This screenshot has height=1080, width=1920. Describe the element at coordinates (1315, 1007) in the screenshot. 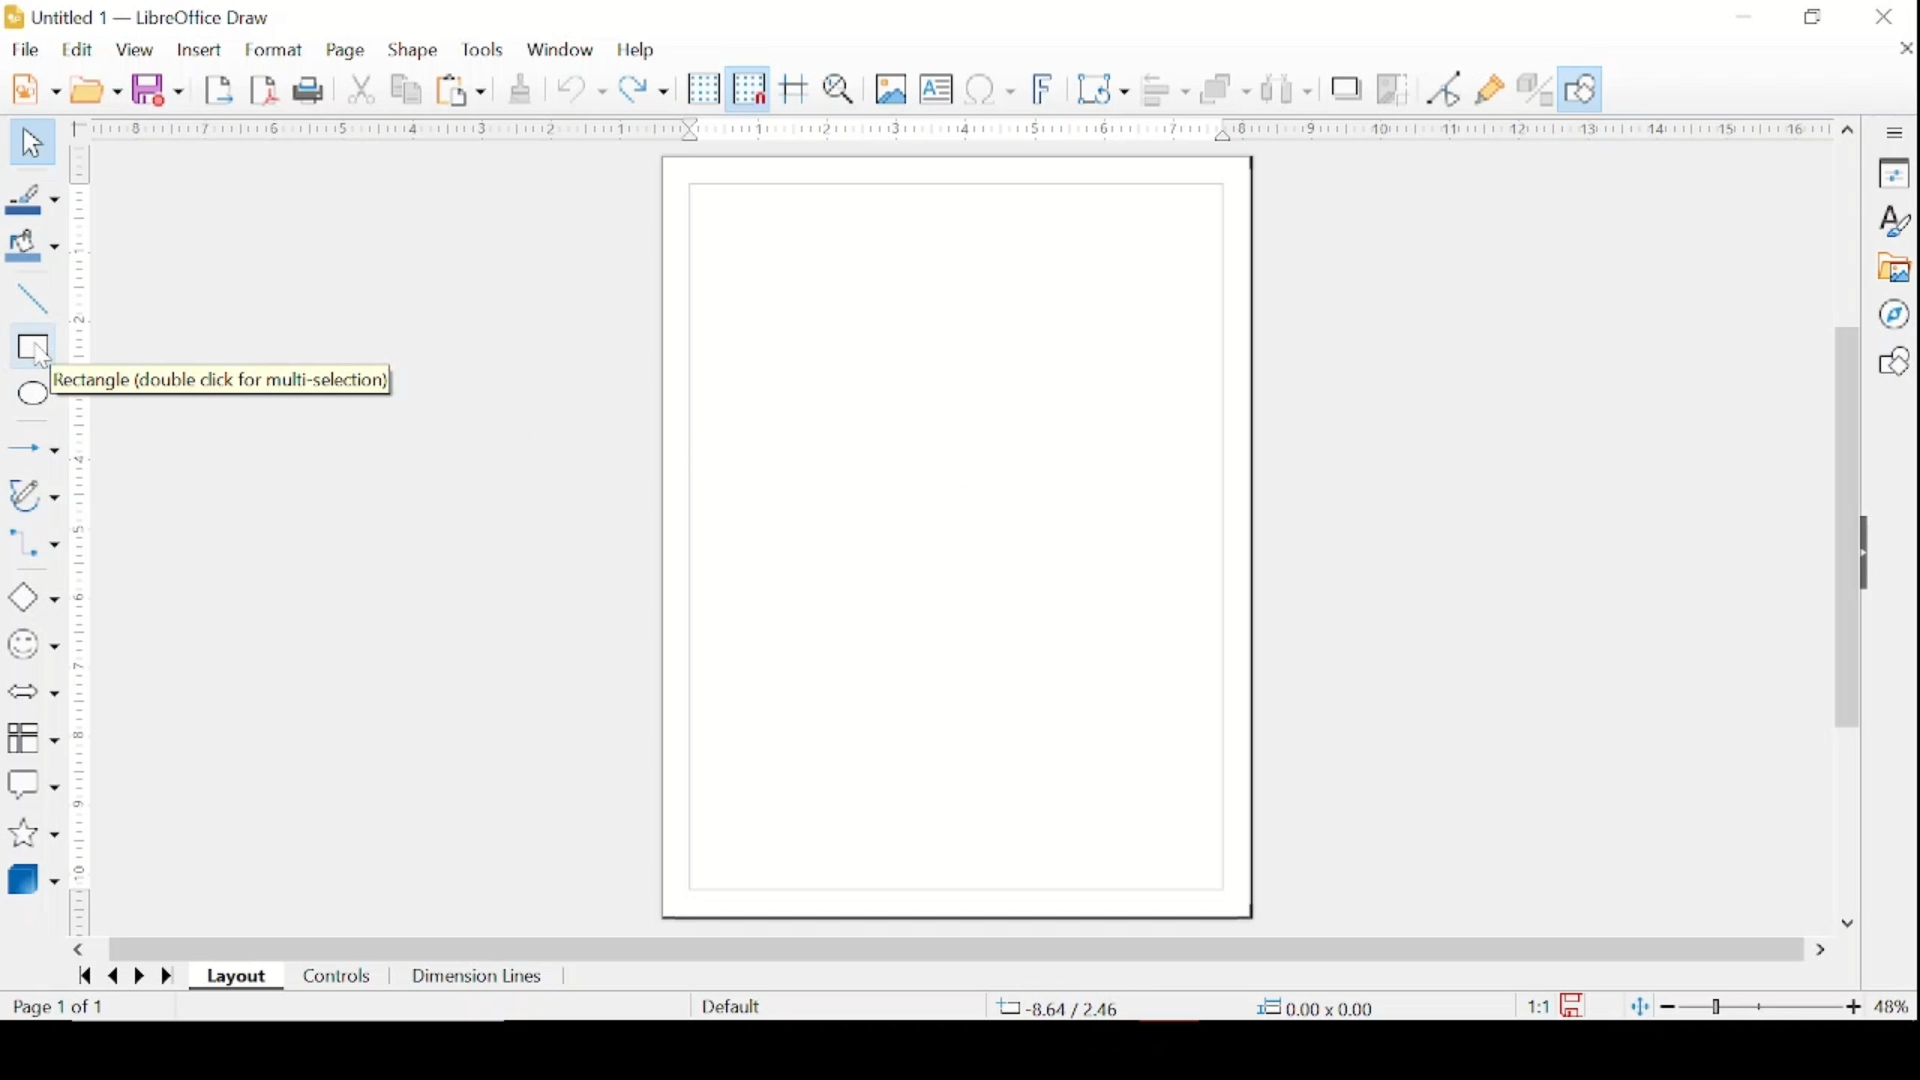

I see `0.00x0.00` at that location.